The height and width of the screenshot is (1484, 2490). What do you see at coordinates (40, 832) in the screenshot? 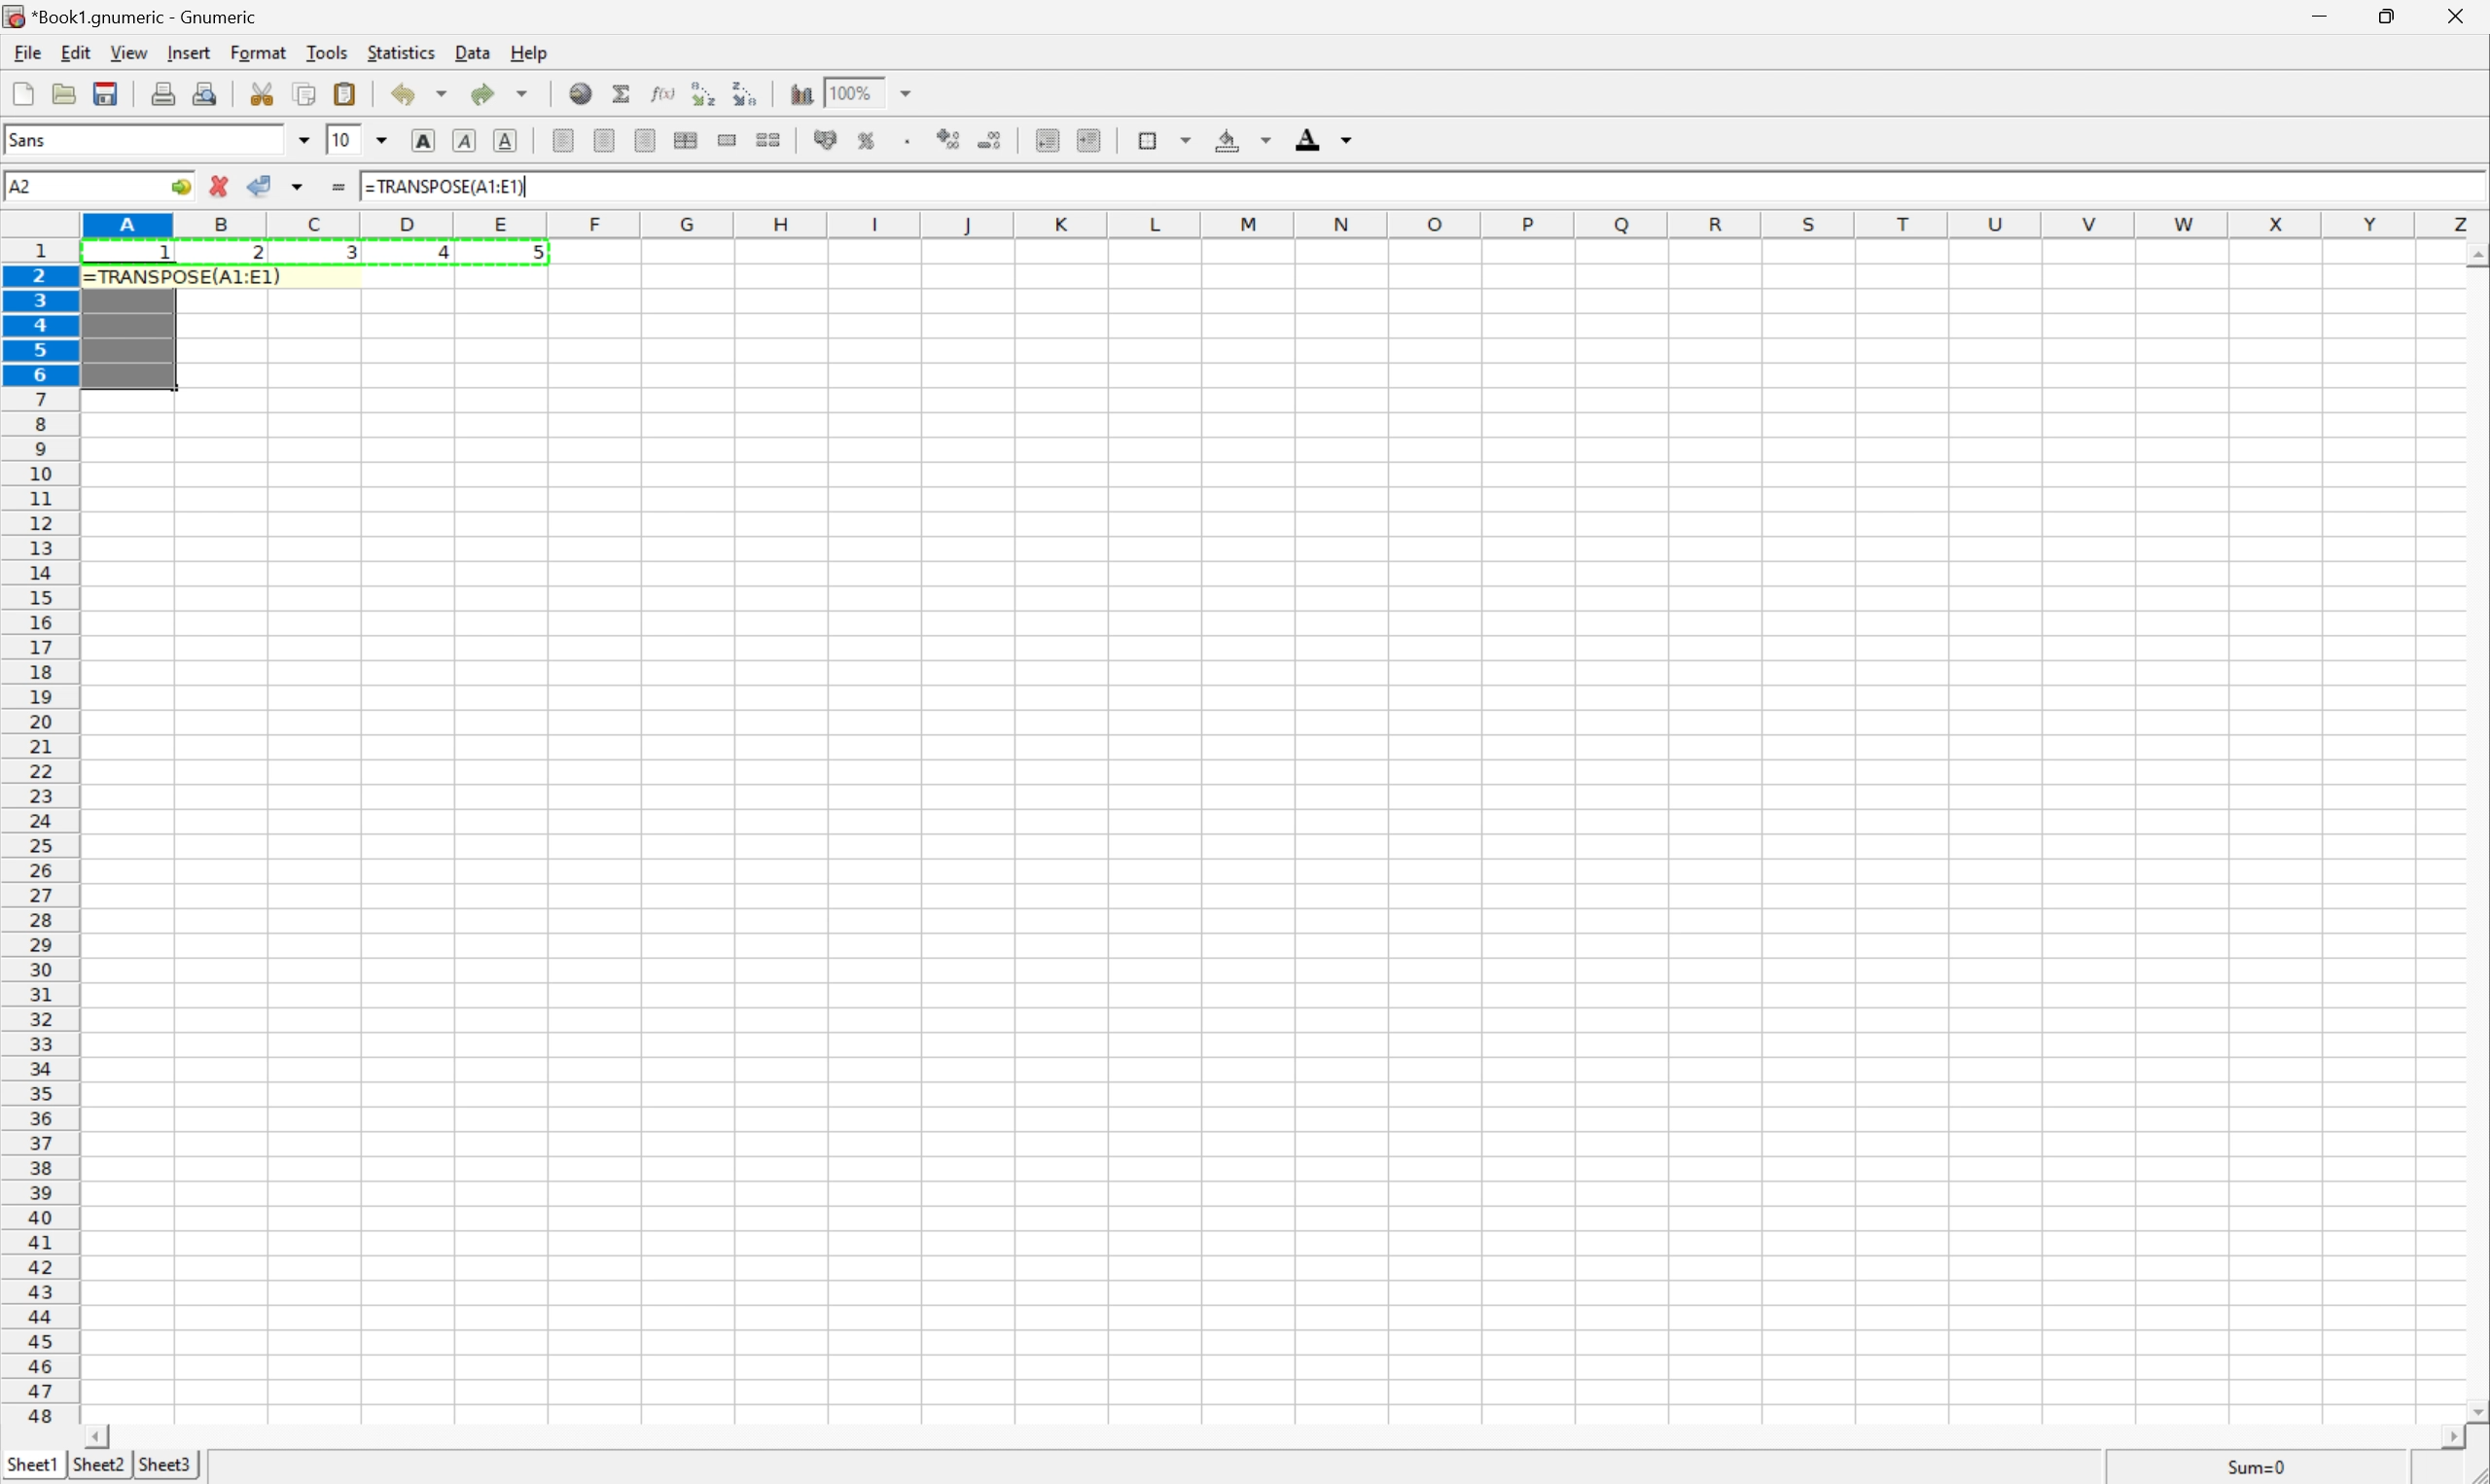
I see `row numbers` at bounding box center [40, 832].